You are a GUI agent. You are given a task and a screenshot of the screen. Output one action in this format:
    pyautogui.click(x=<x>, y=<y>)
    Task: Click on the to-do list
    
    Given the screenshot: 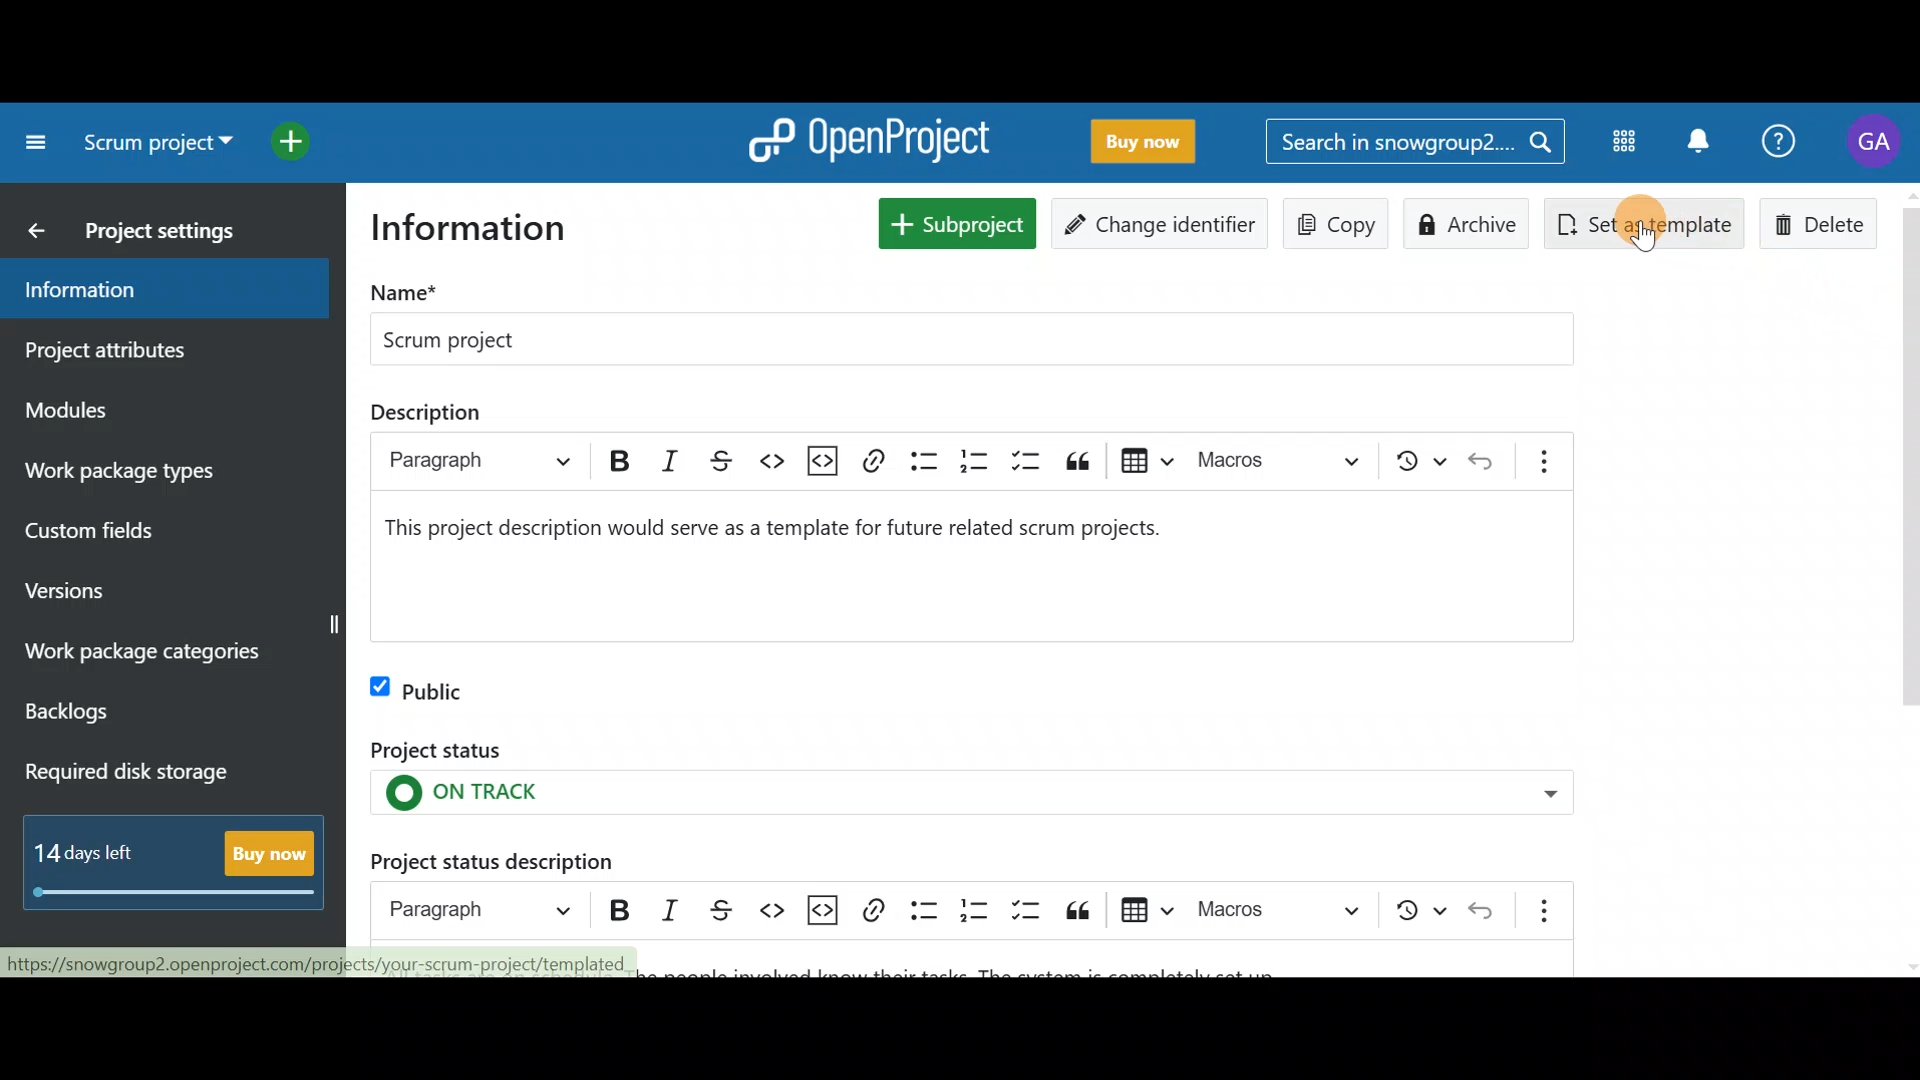 What is the action you would take?
    pyautogui.click(x=1024, y=461)
    